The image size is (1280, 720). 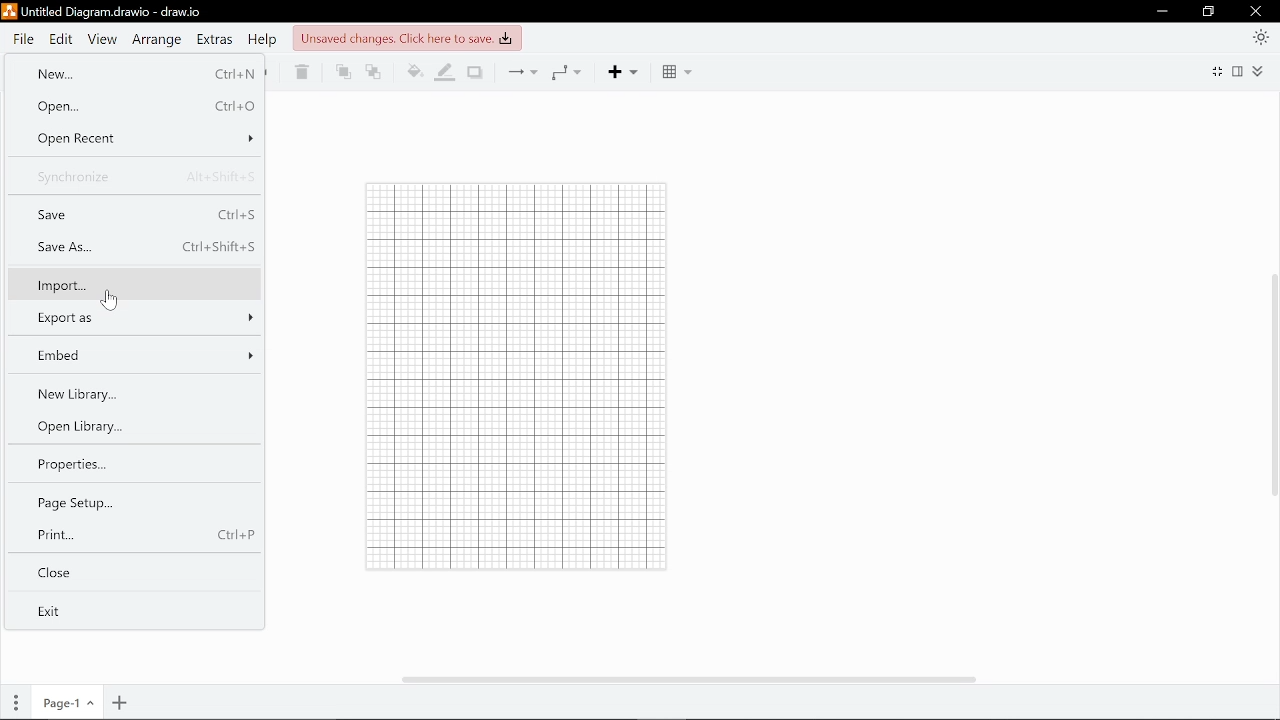 I want to click on Full screen, so click(x=1216, y=73).